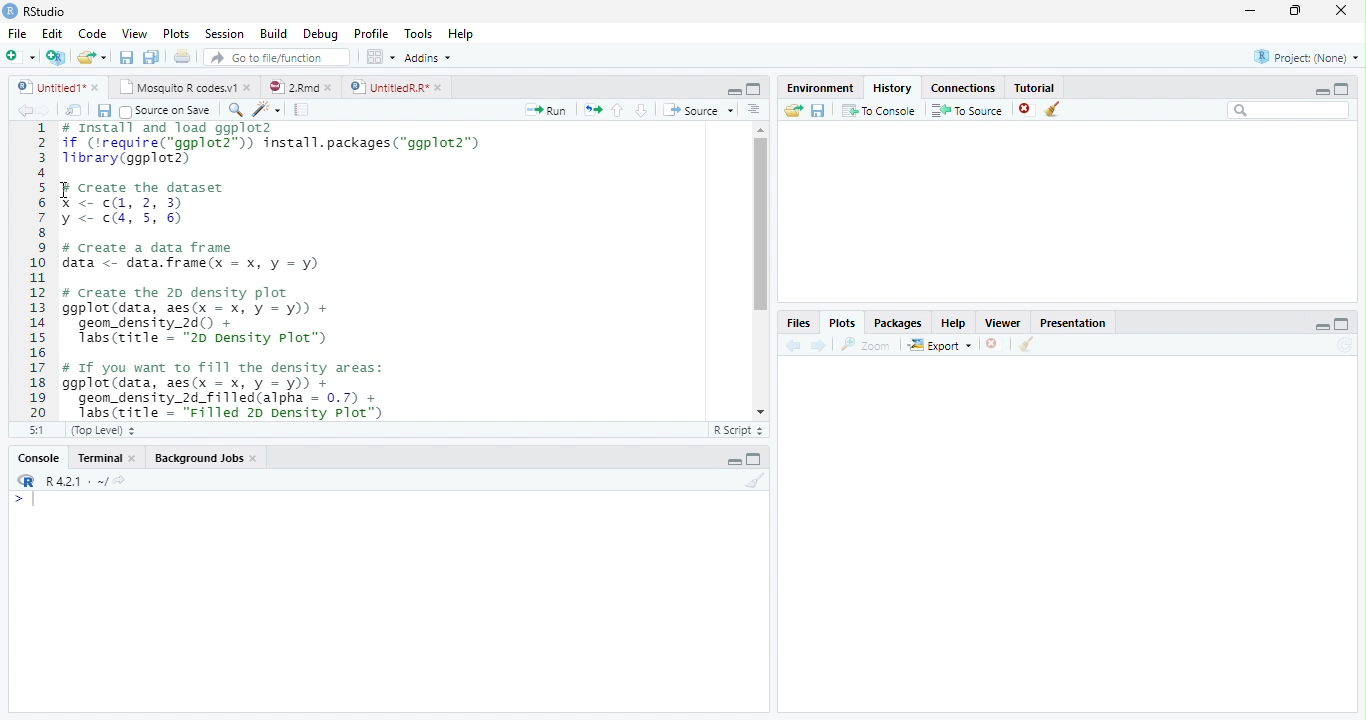  What do you see at coordinates (302, 111) in the screenshot?
I see `compile report` at bounding box center [302, 111].